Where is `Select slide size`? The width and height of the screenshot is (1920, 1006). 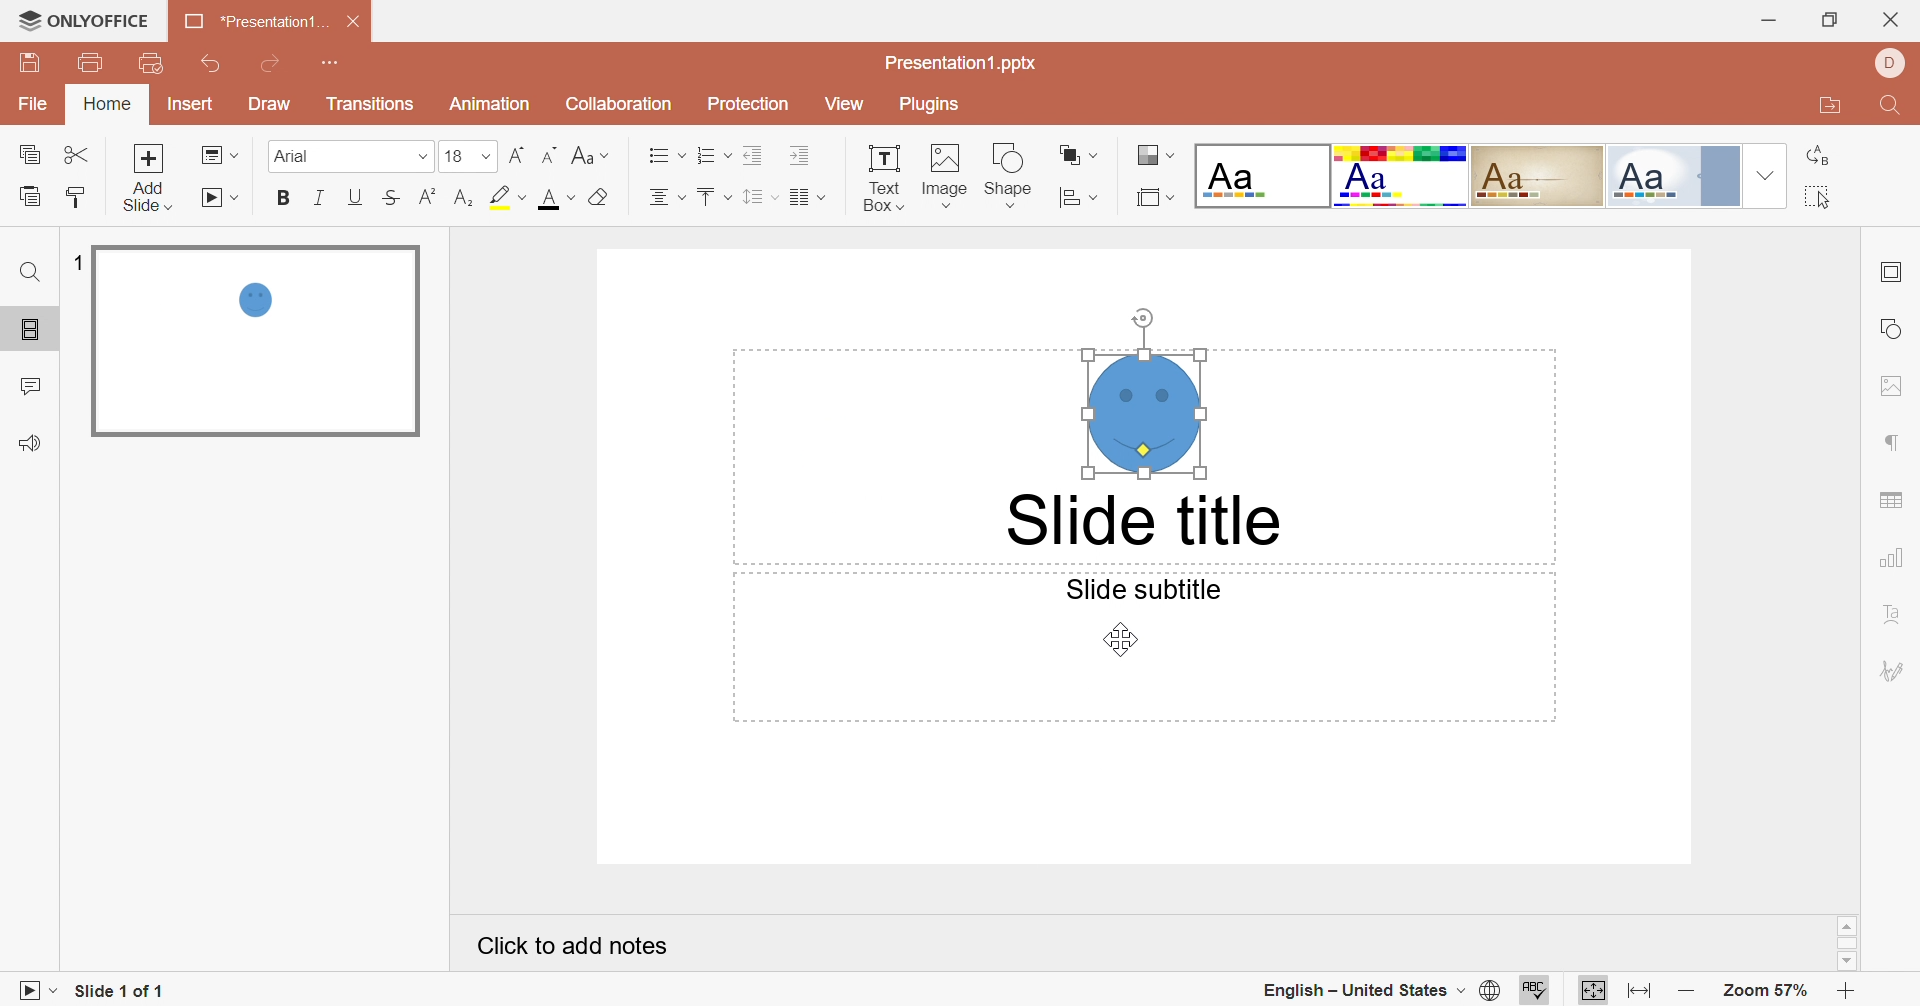 Select slide size is located at coordinates (1155, 198).